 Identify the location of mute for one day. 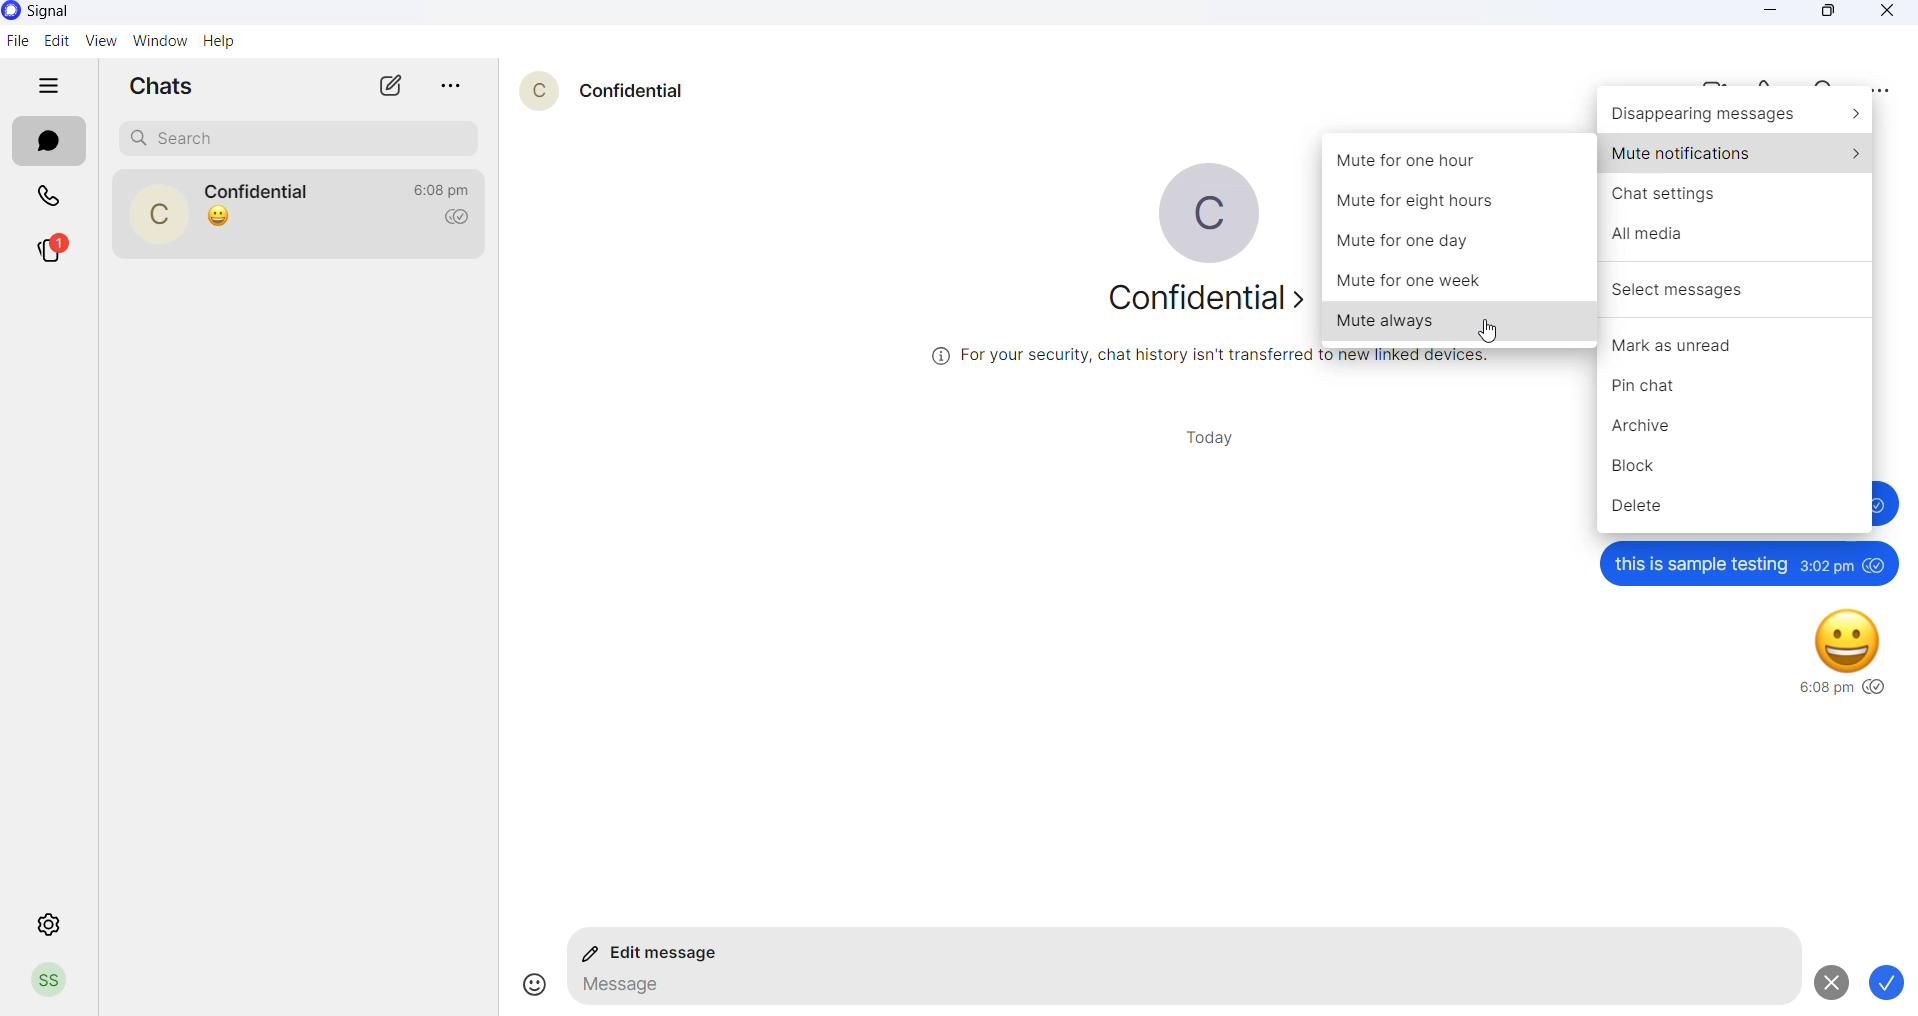
(1463, 244).